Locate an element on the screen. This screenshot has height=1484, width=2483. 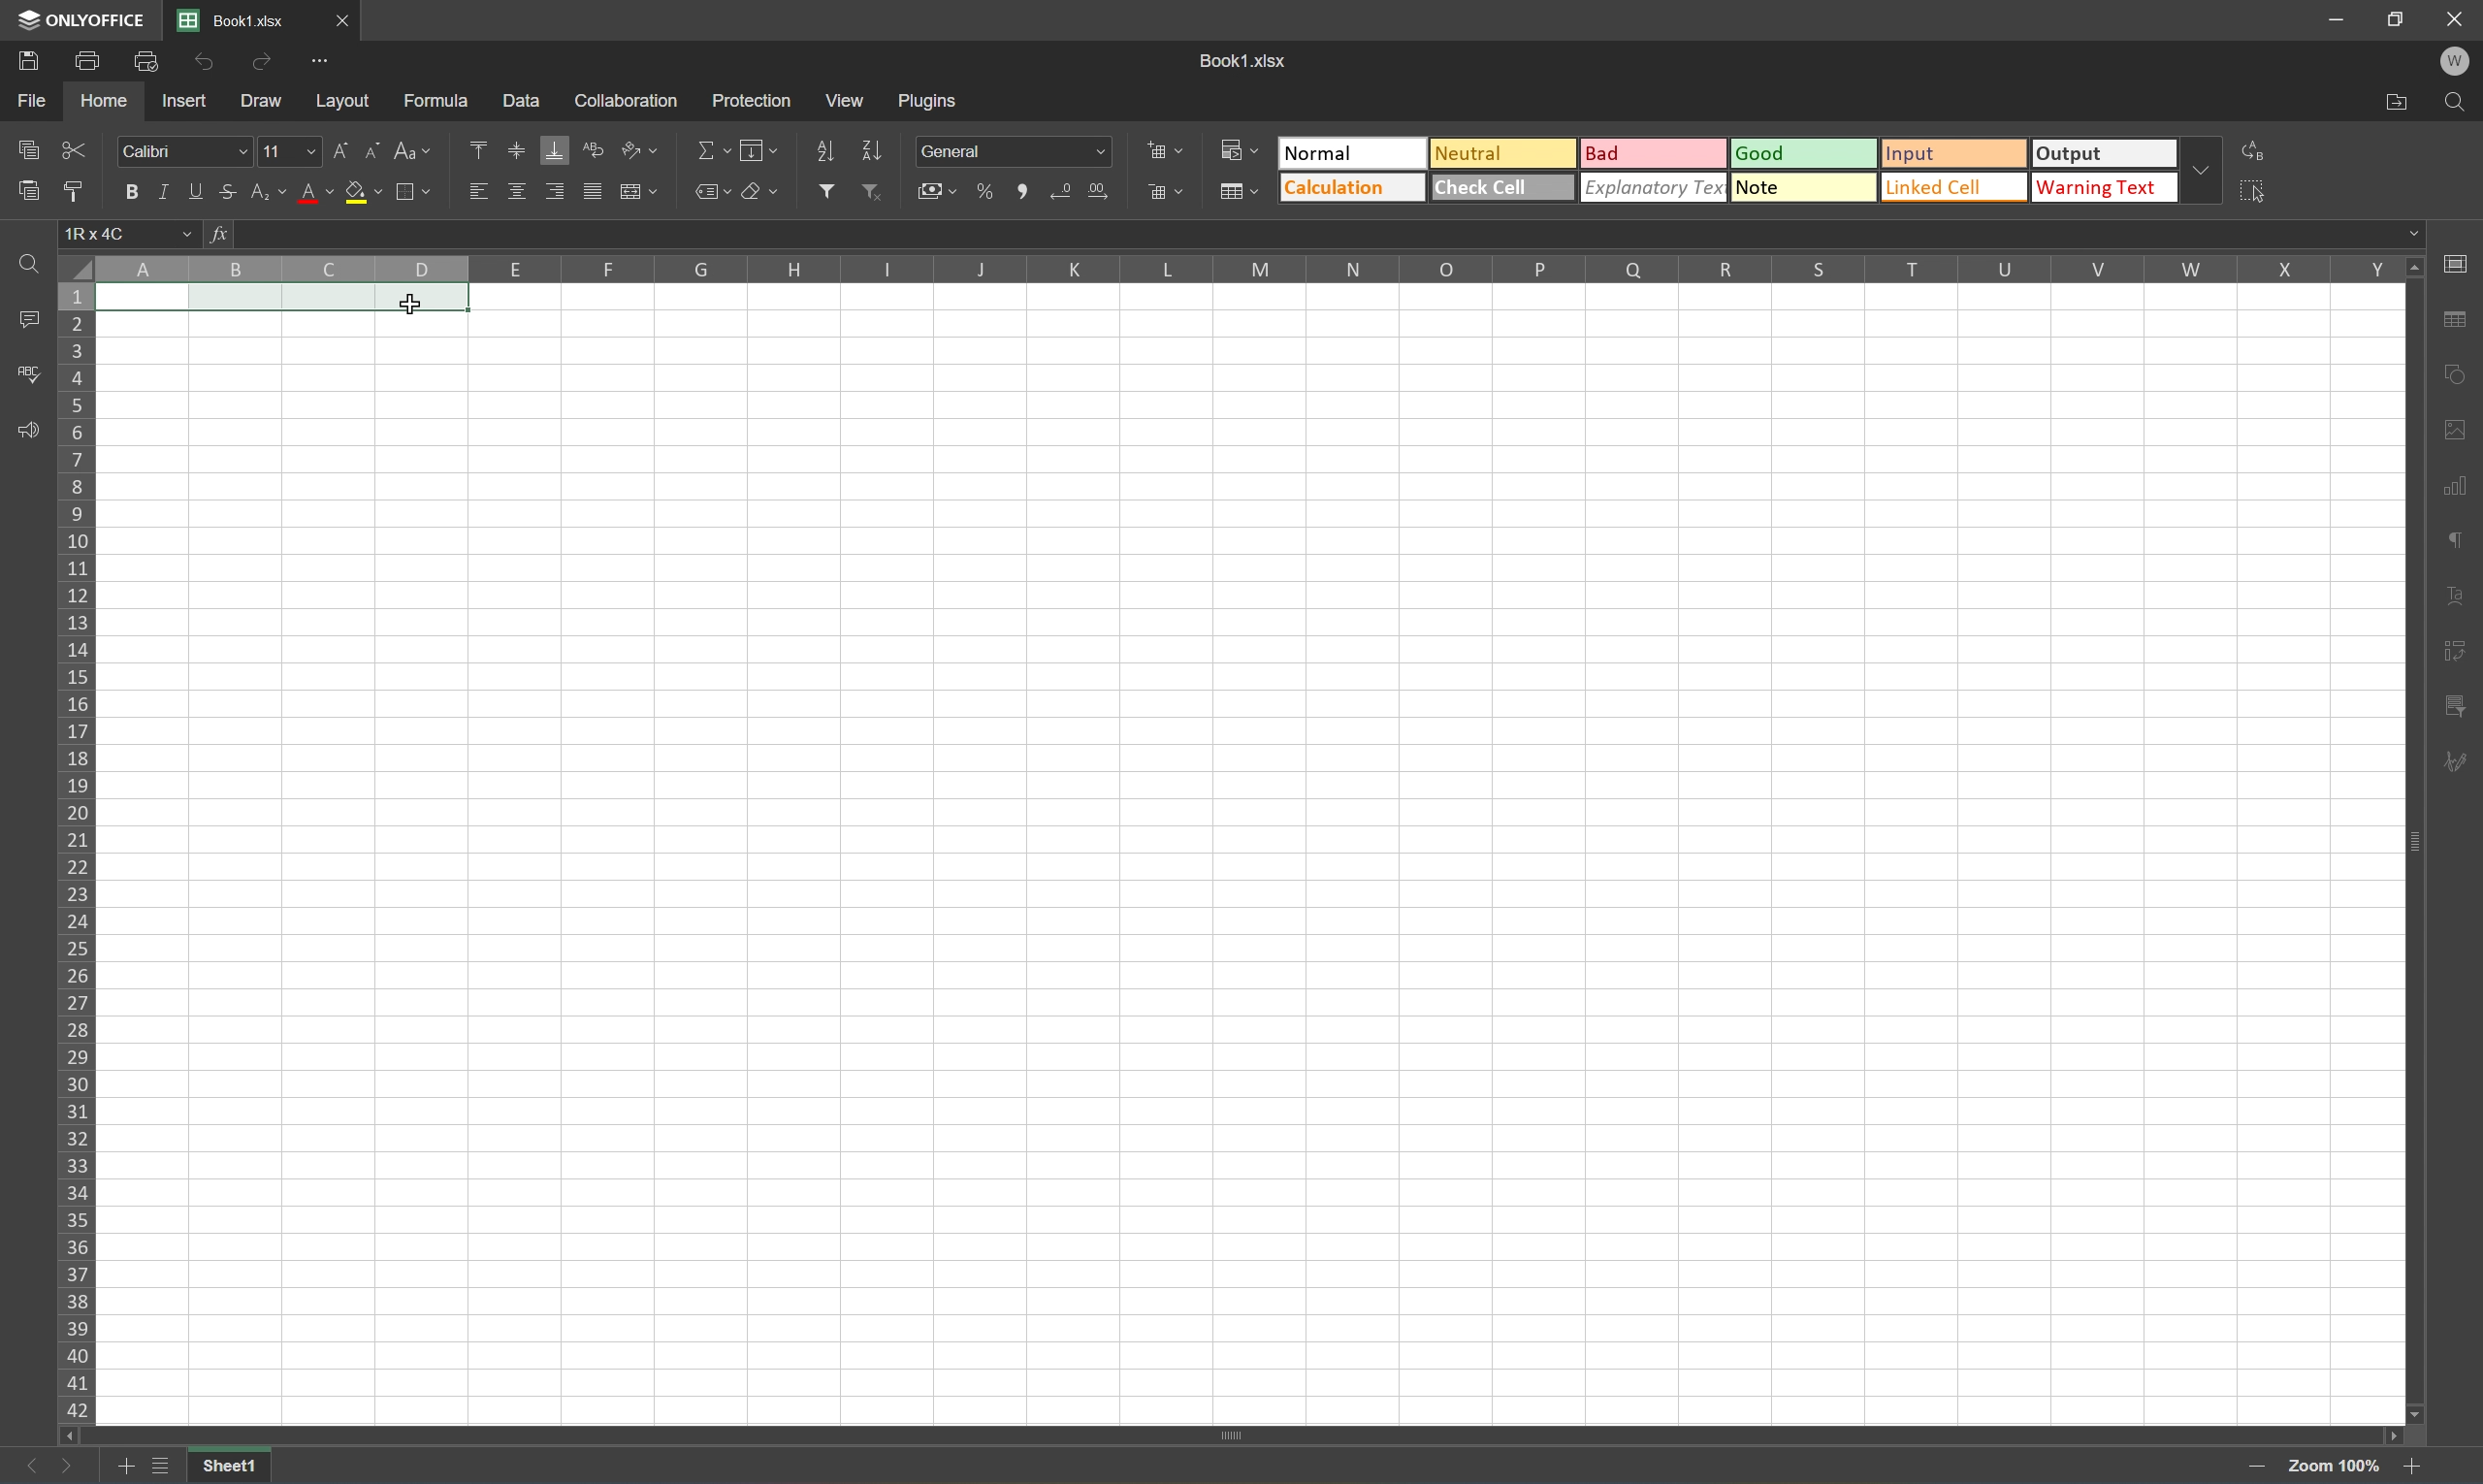
List of sheets is located at coordinates (163, 1467).